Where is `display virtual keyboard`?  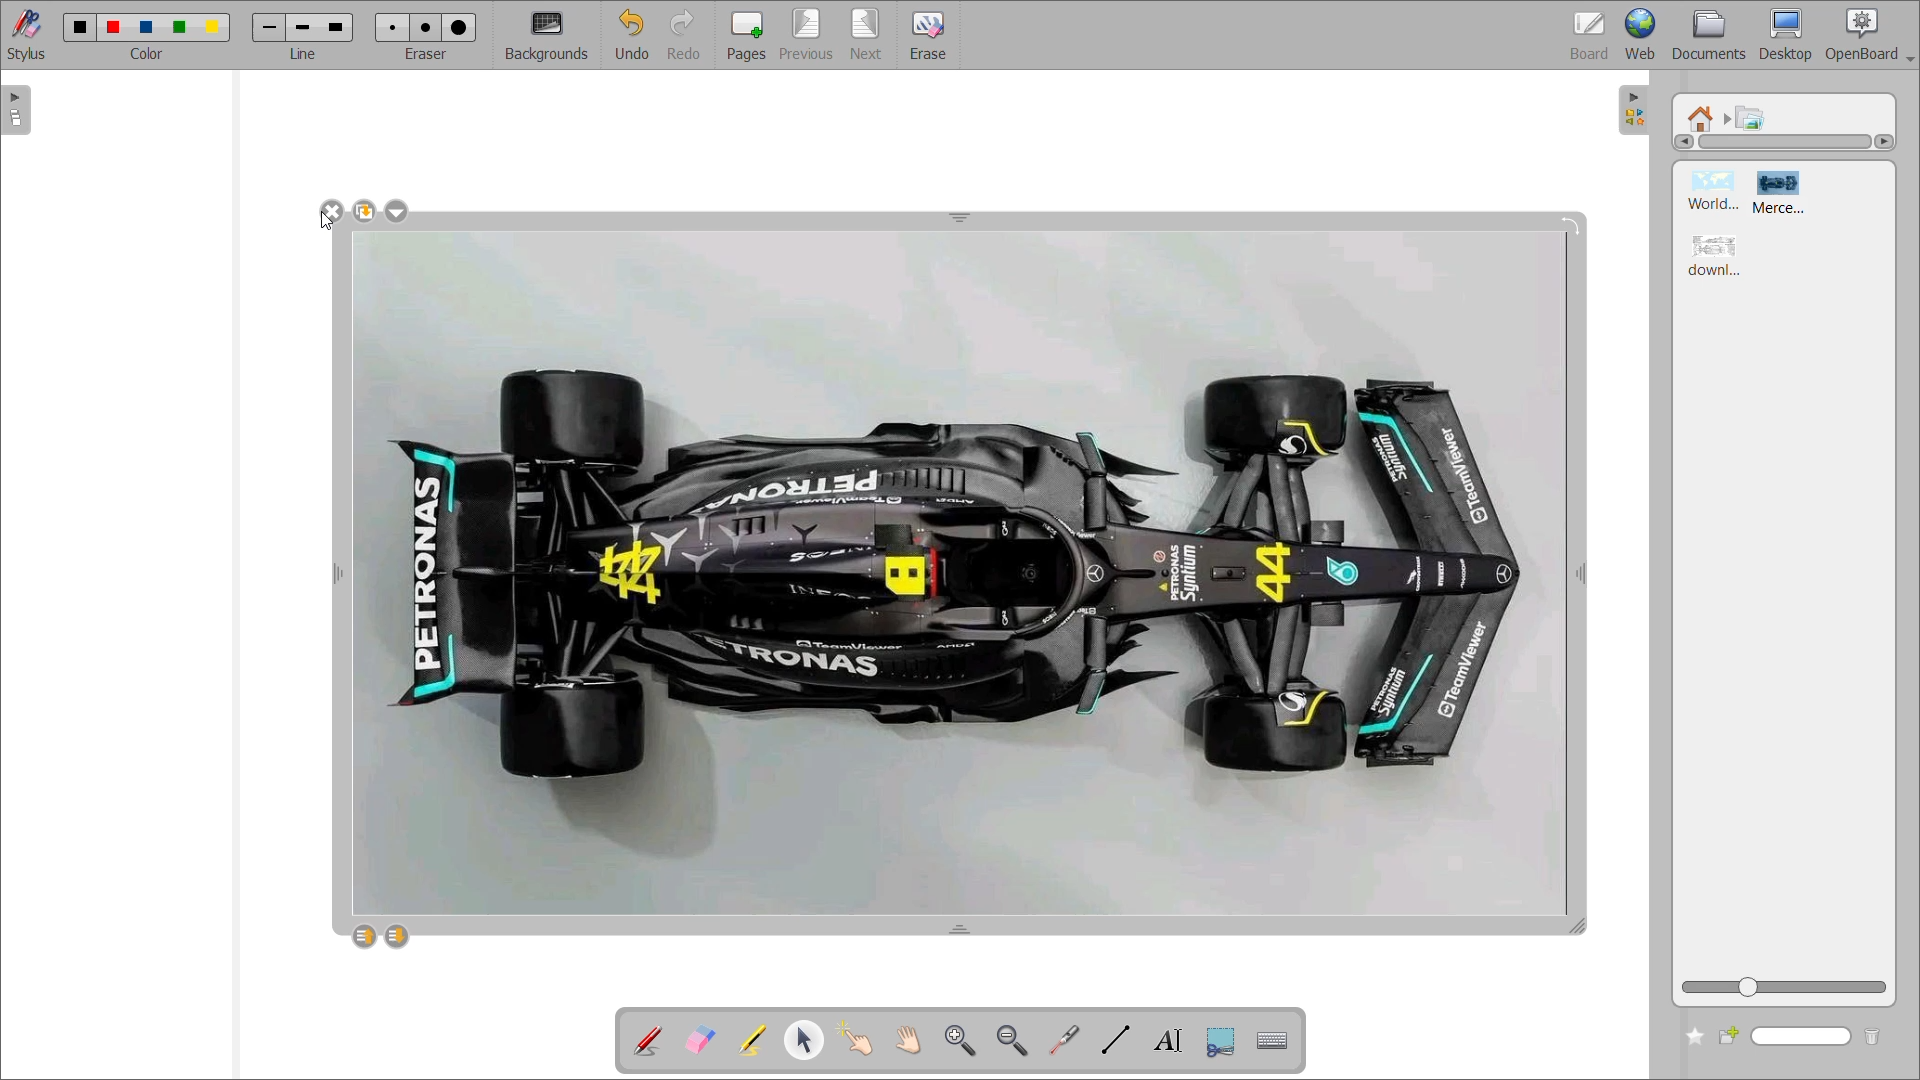 display virtual keyboard is located at coordinates (1275, 1039).